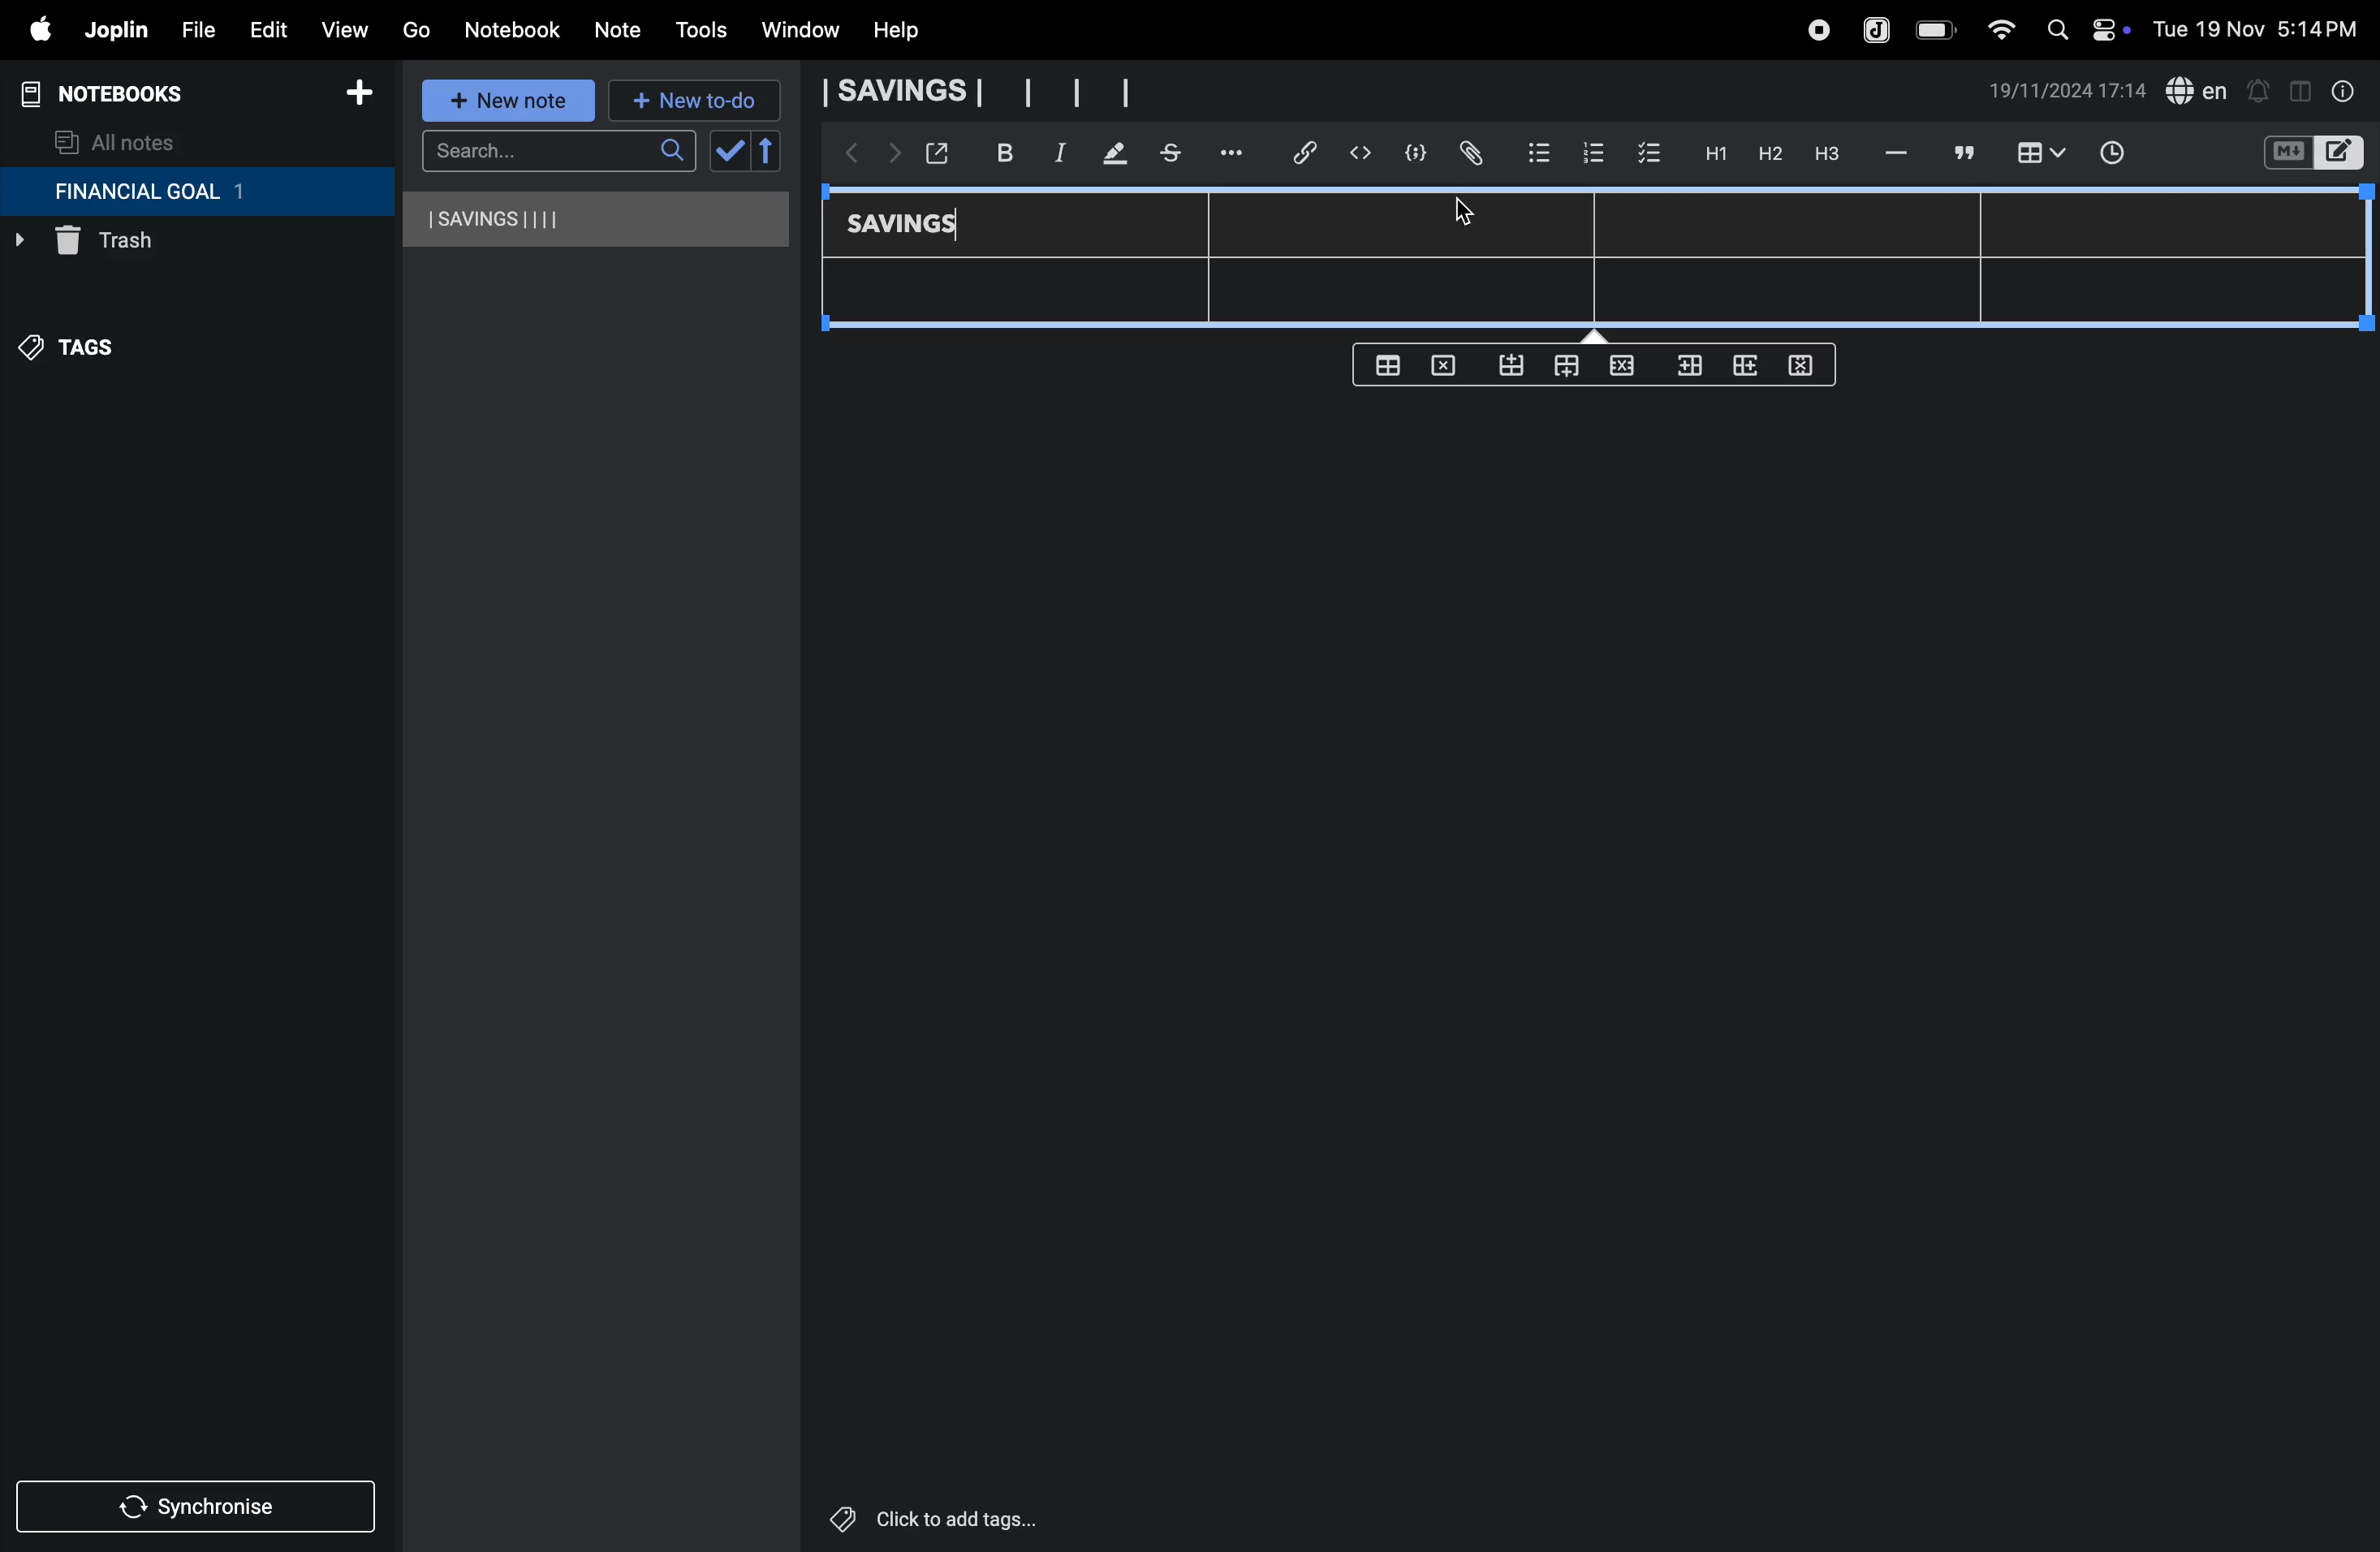 The height and width of the screenshot is (1552, 2380). Describe the element at coordinates (1619, 369) in the screenshot. I see `close rows` at that location.